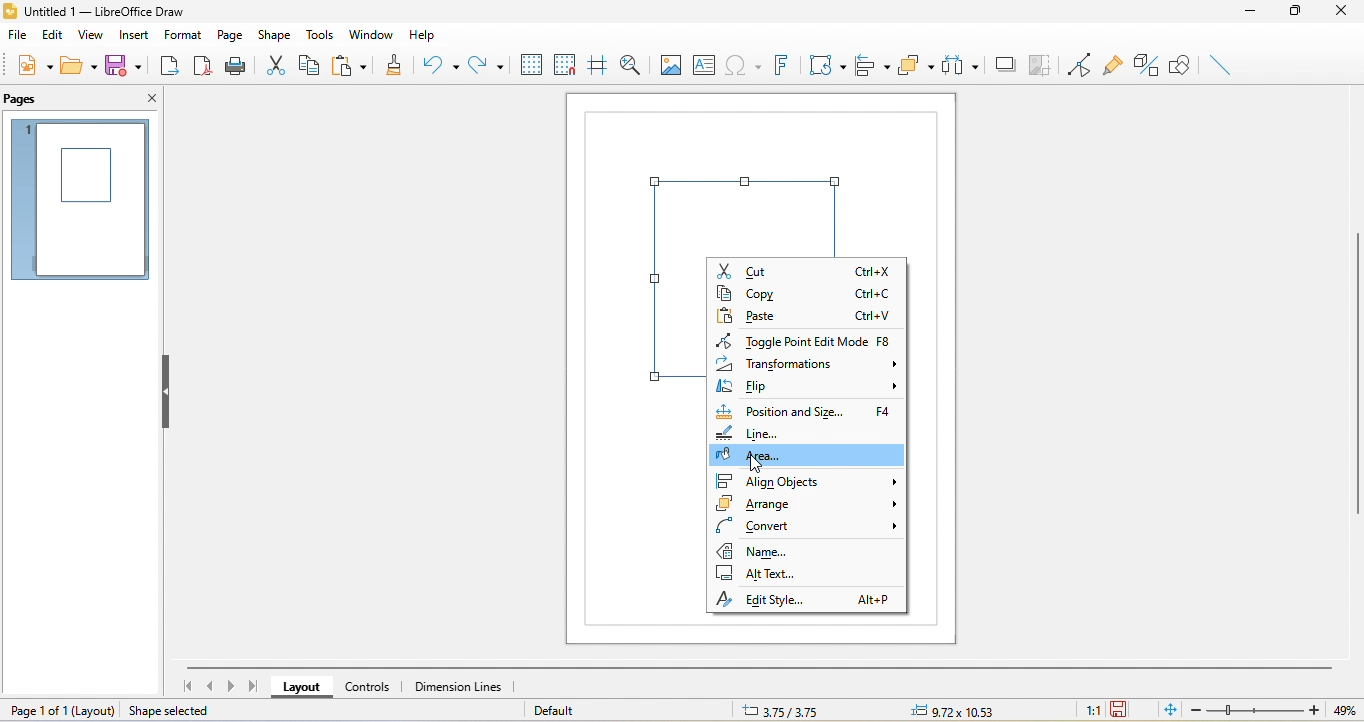 Image resolution: width=1364 pixels, height=722 pixels. I want to click on position and size, so click(806, 409).